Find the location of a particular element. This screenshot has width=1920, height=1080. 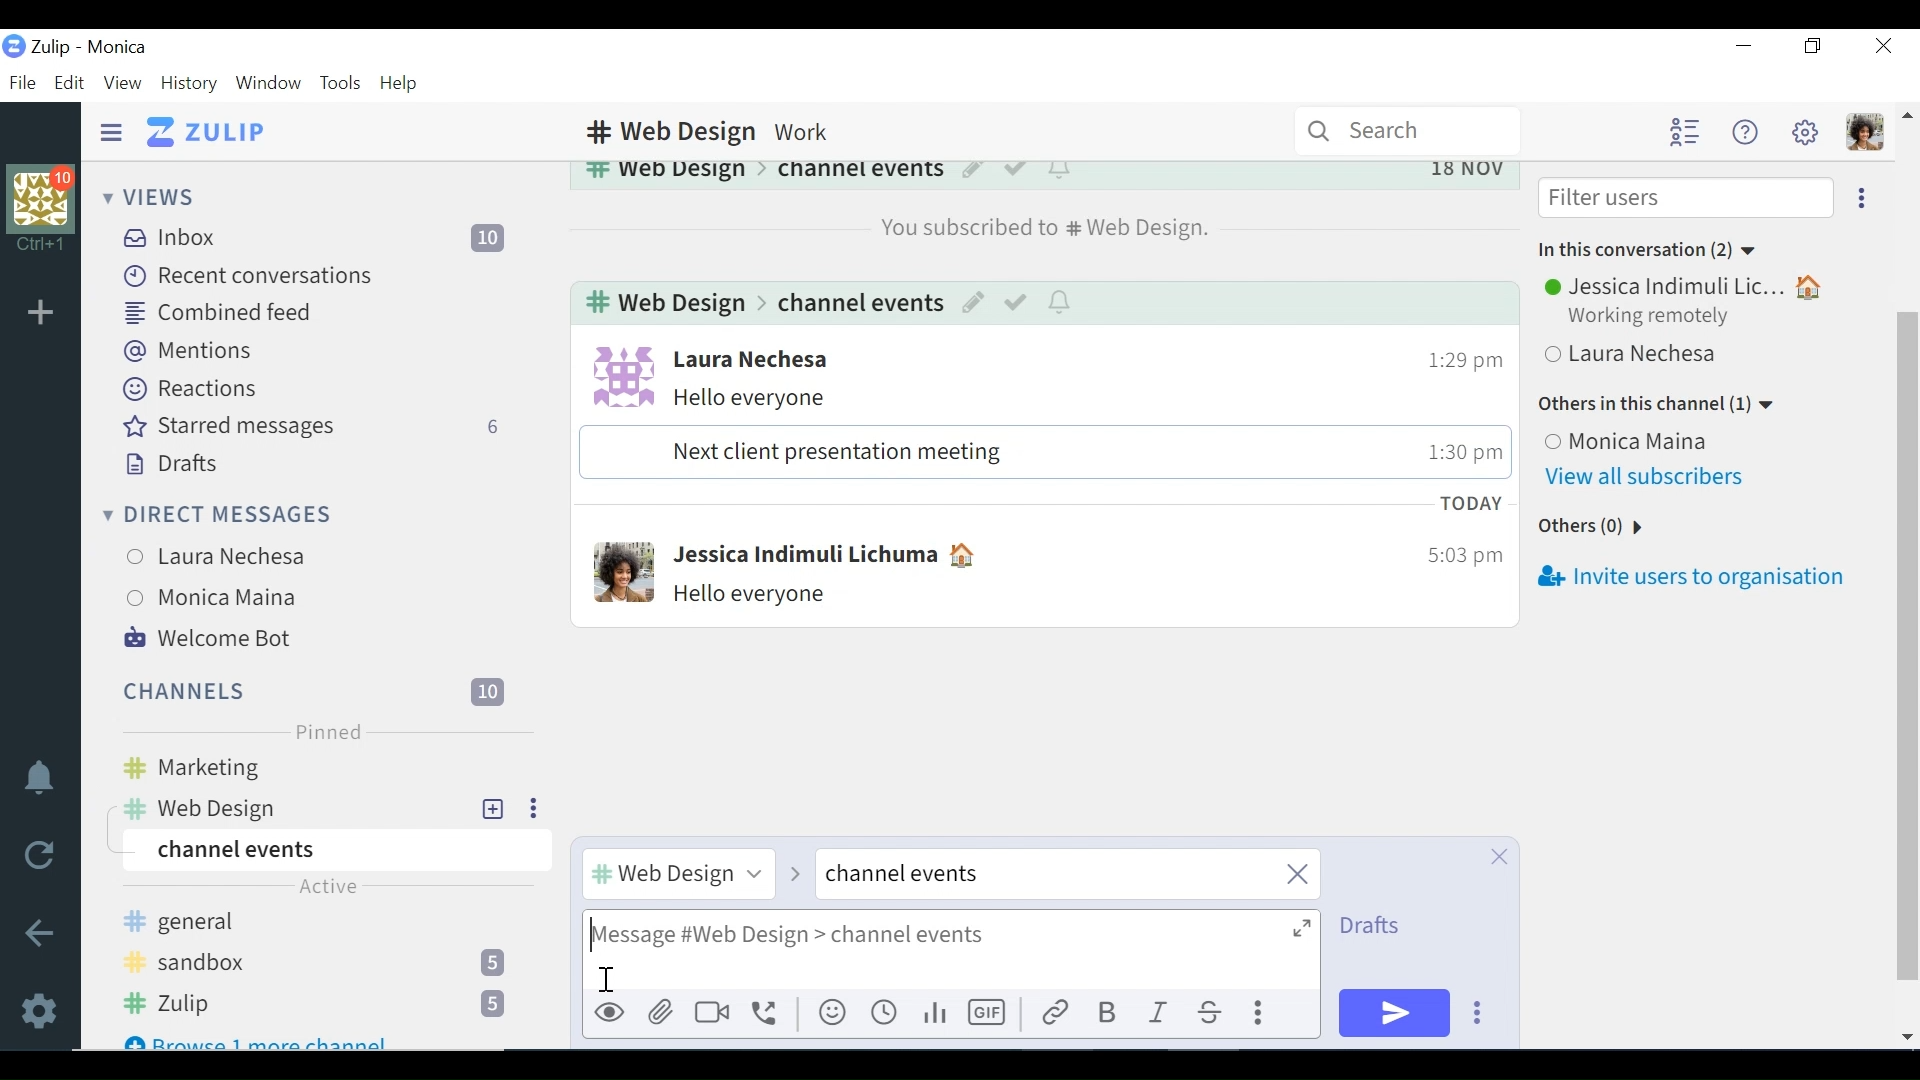

message is located at coordinates (757, 400).